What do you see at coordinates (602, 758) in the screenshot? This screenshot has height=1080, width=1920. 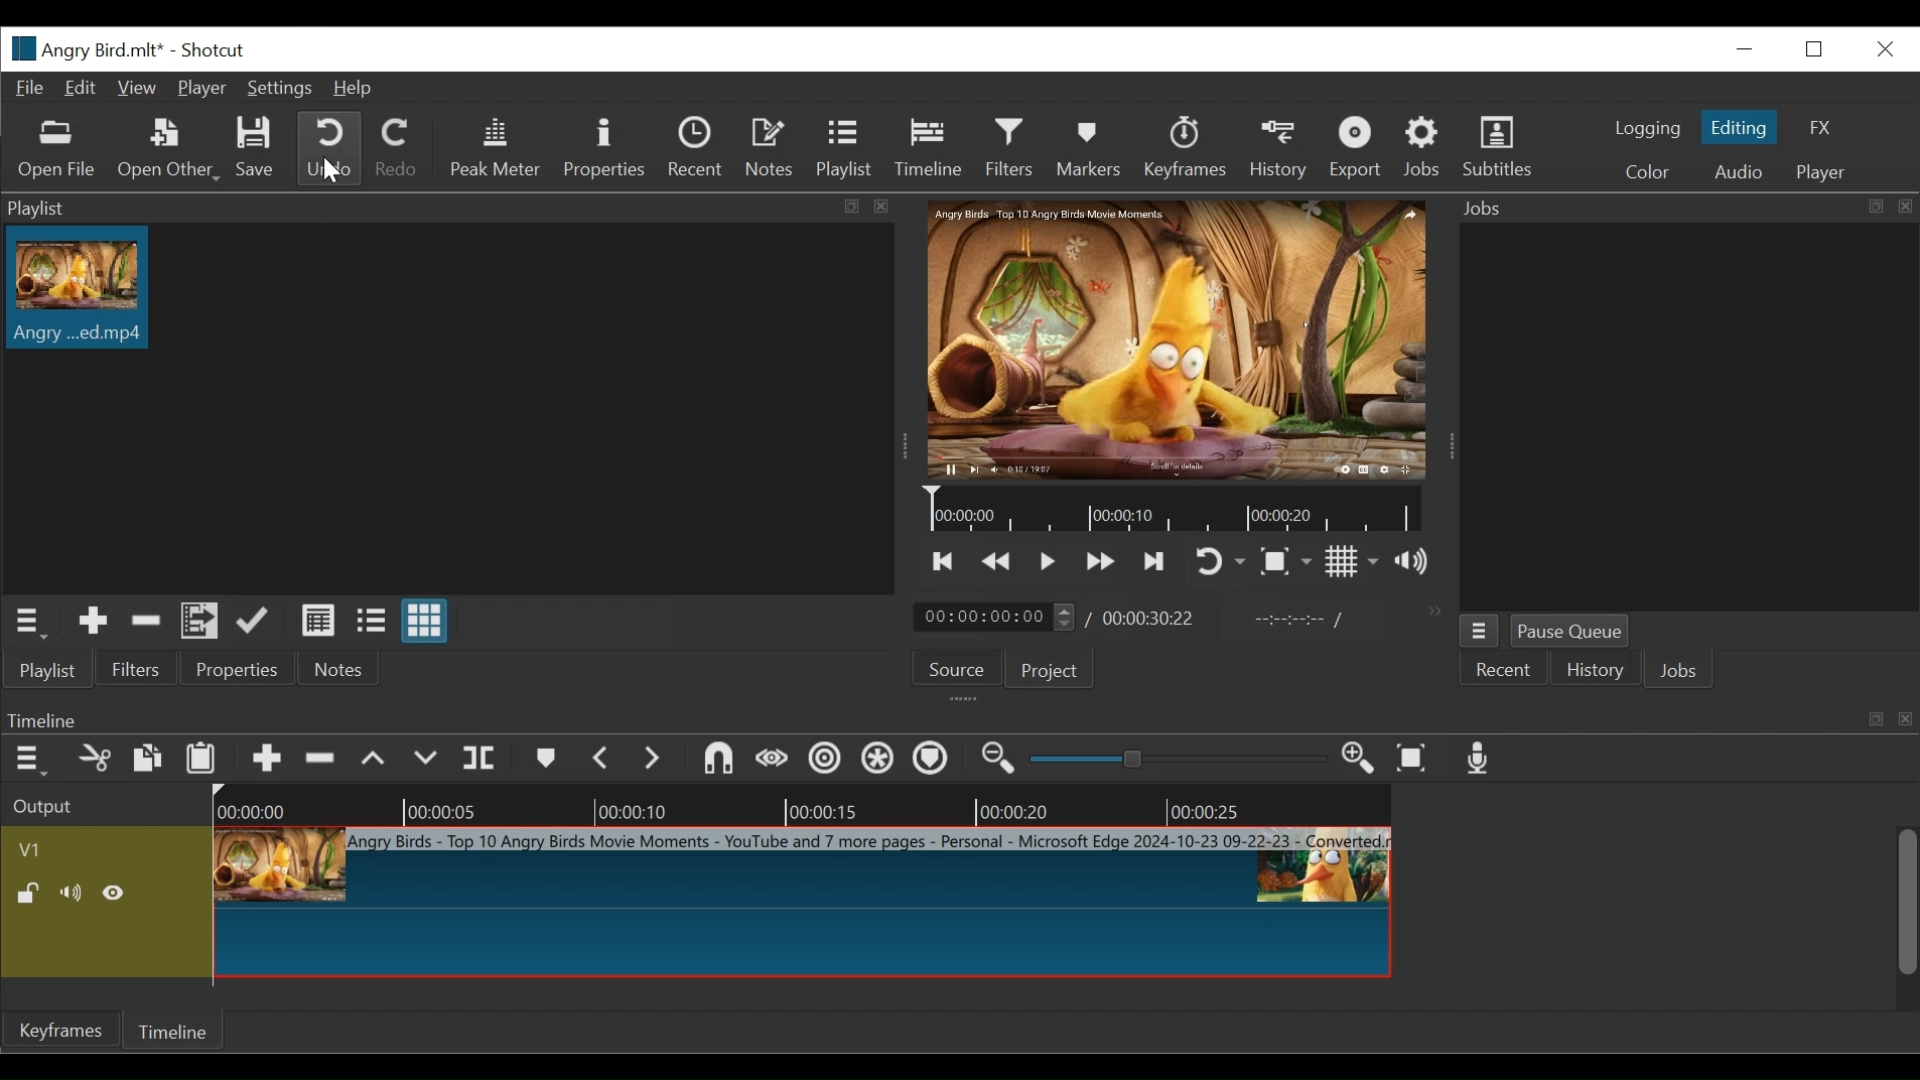 I see `previous marker` at bounding box center [602, 758].